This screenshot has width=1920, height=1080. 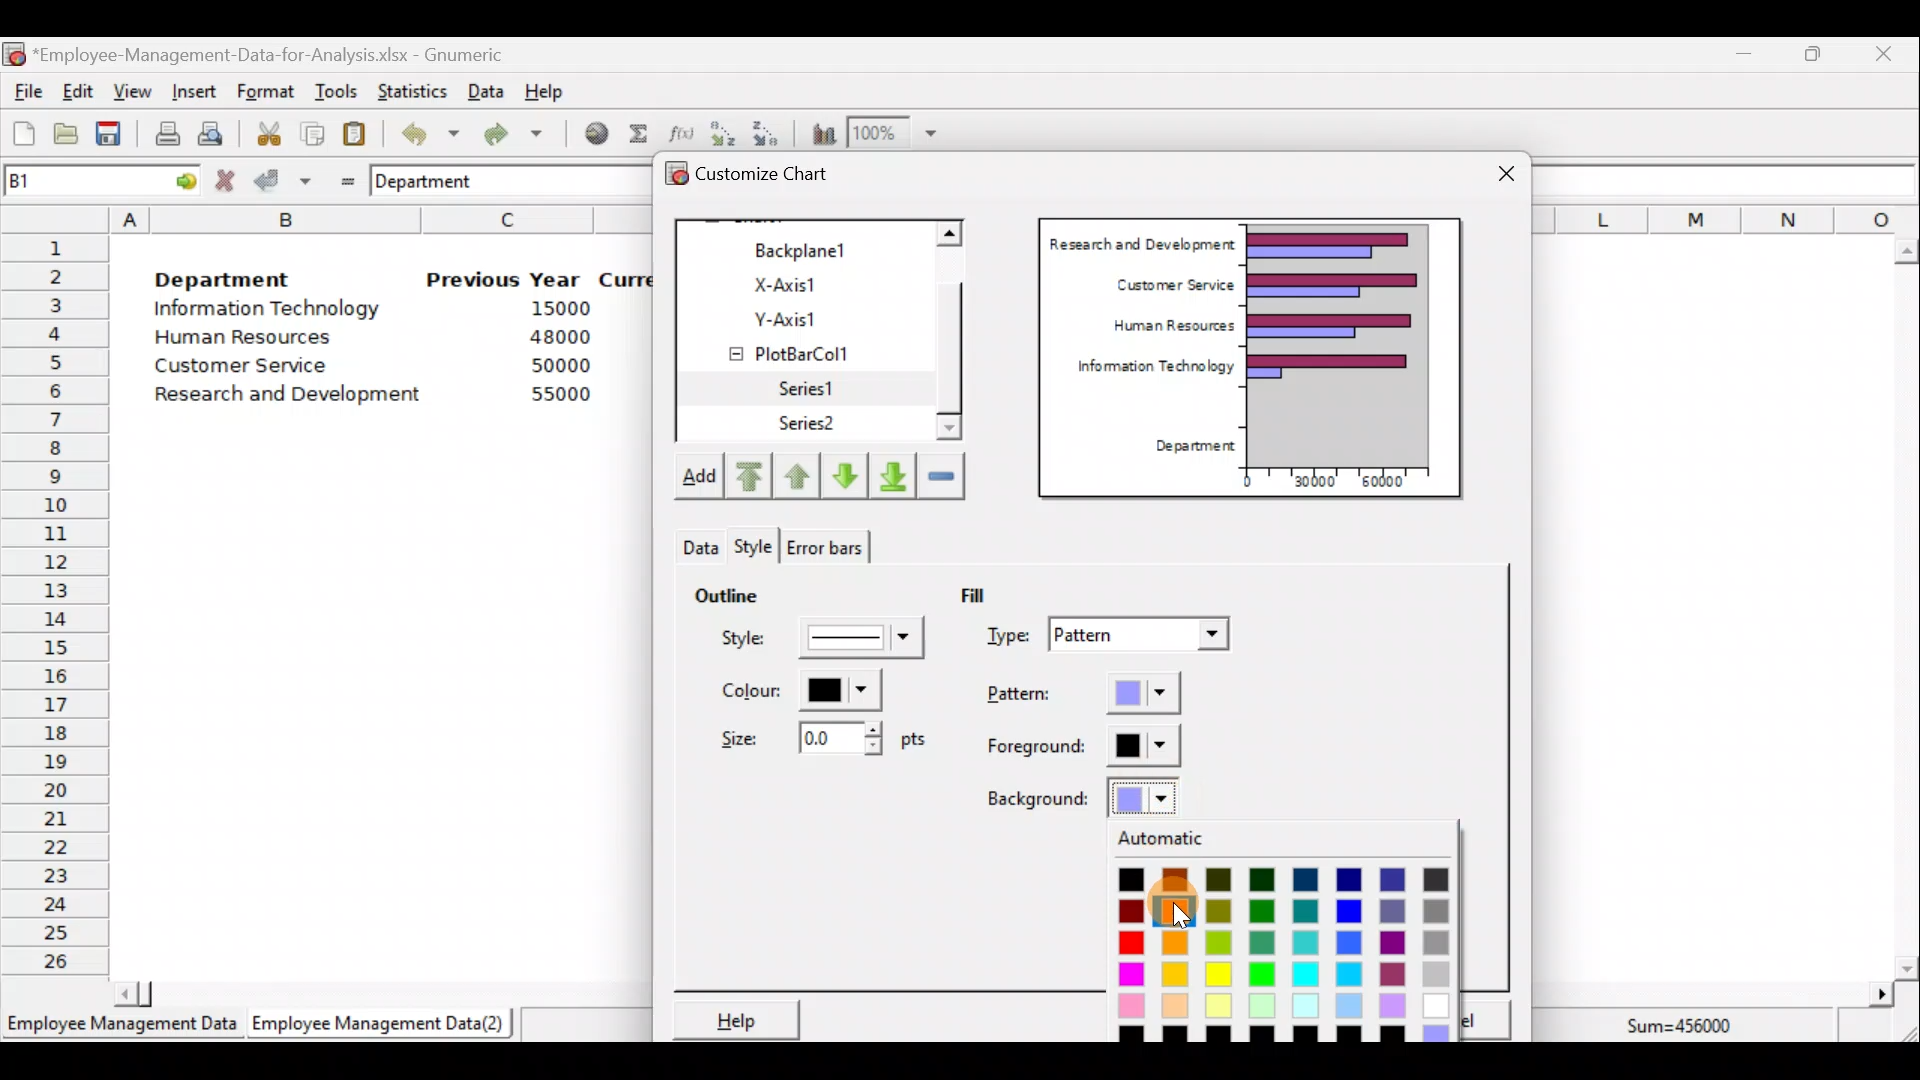 What do you see at coordinates (283, 179) in the screenshot?
I see `Accept change` at bounding box center [283, 179].